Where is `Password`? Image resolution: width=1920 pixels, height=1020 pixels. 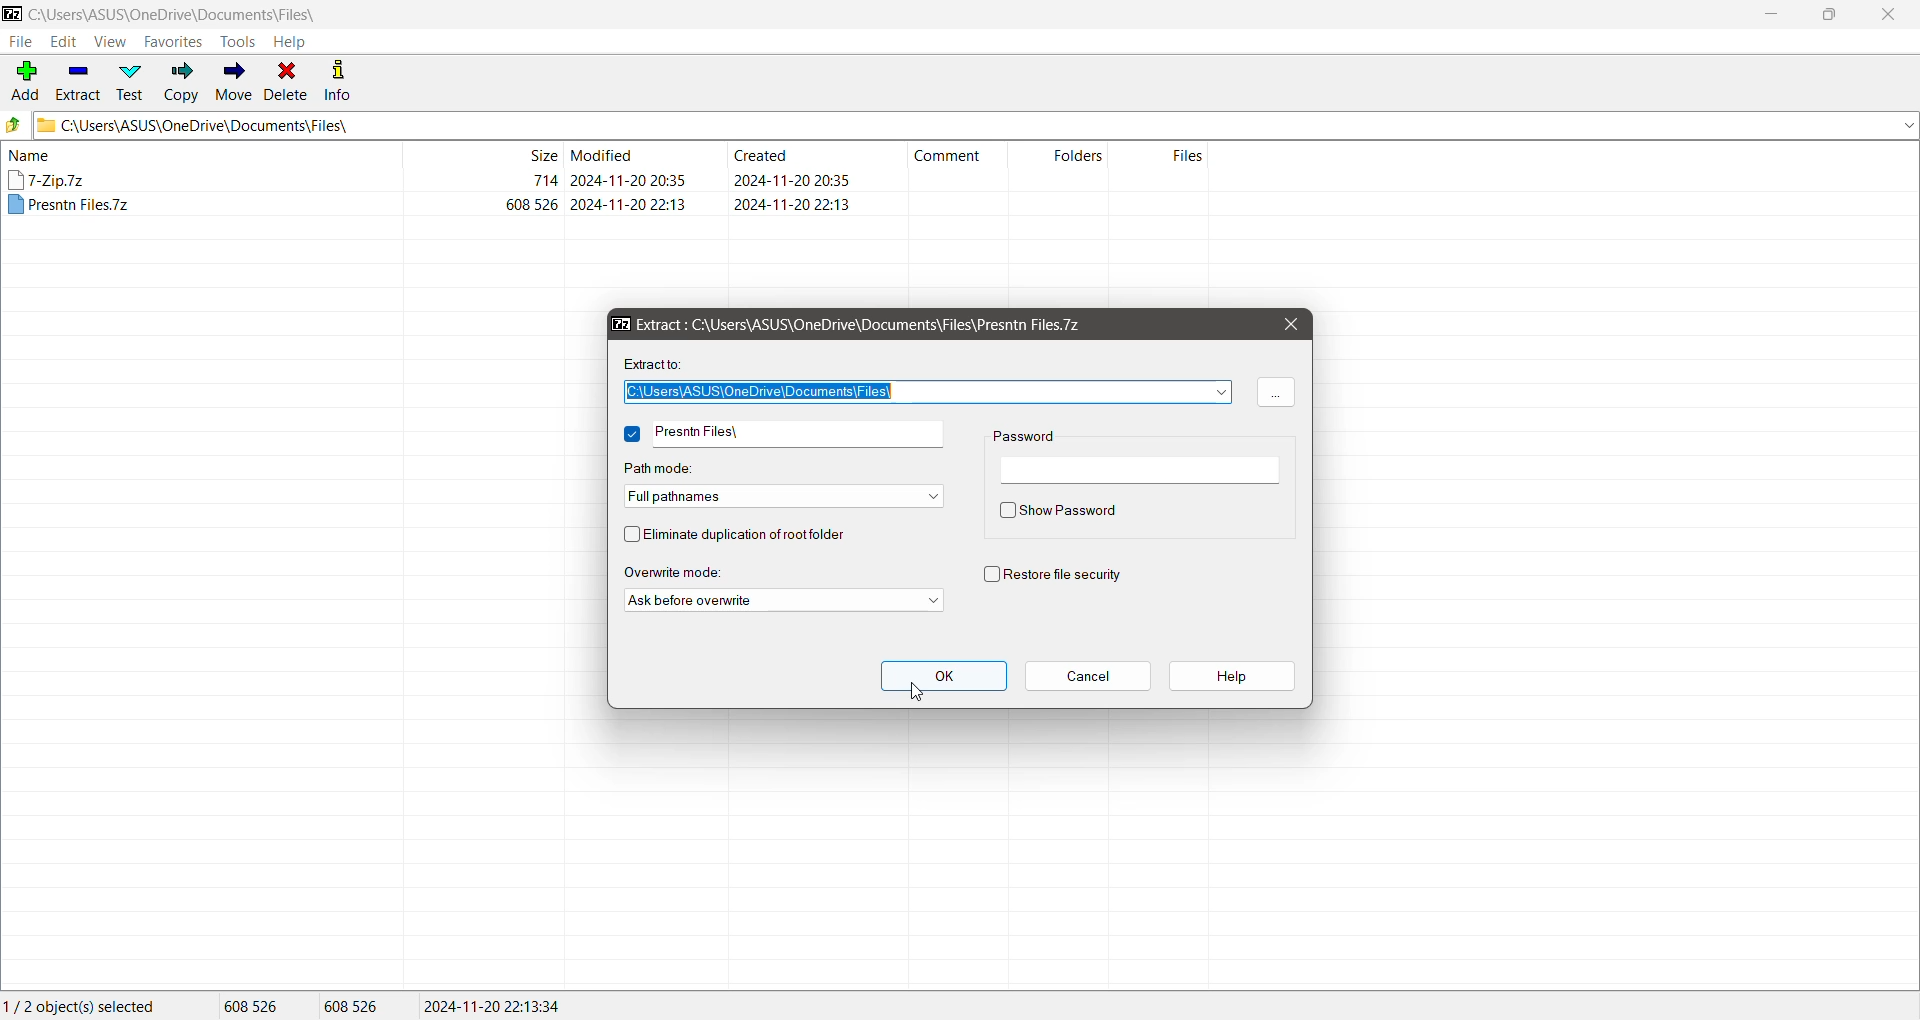
Password is located at coordinates (1029, 436).